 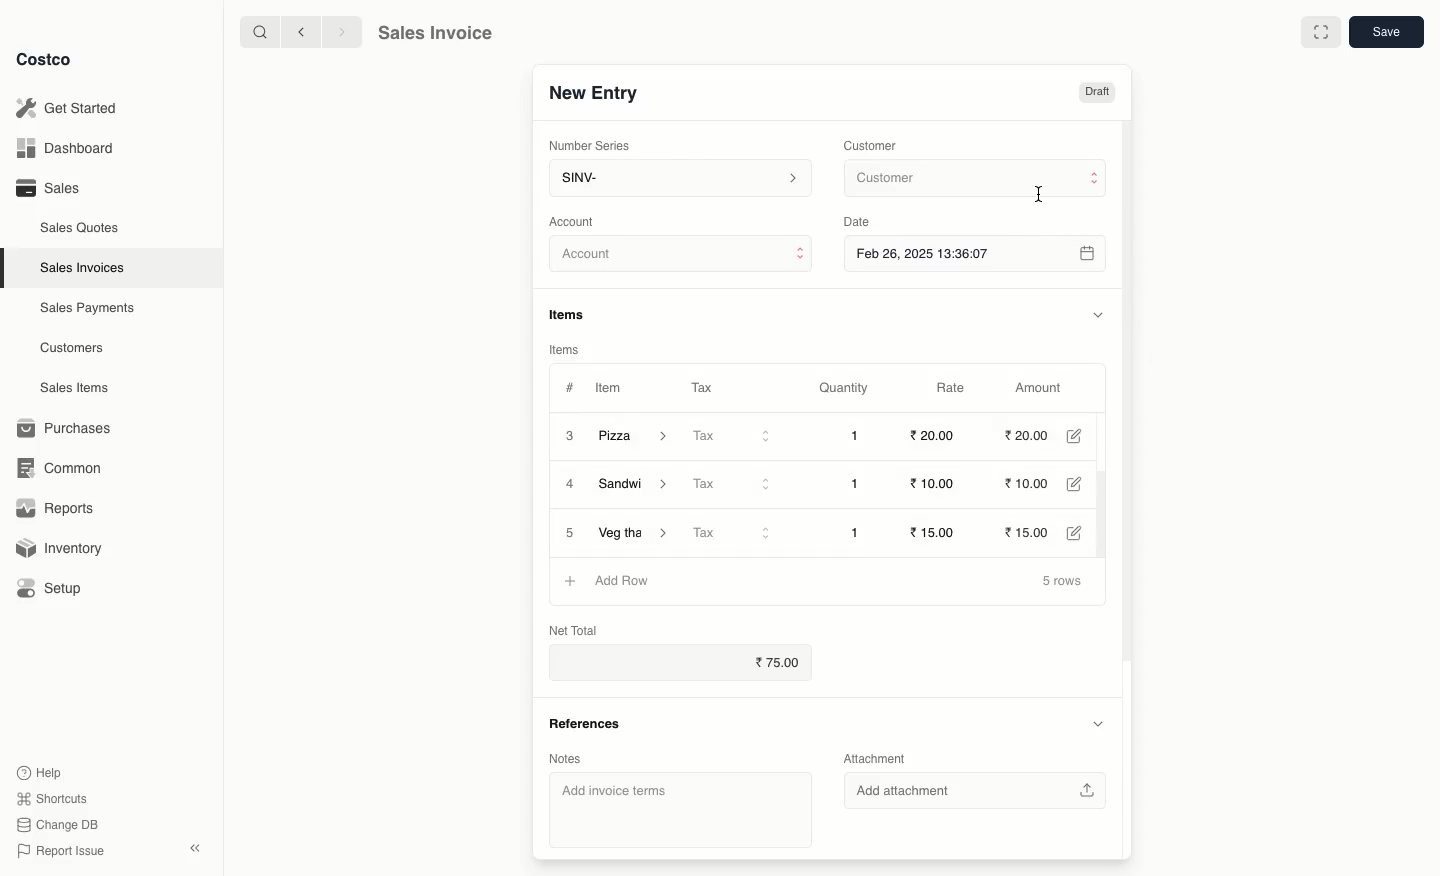 What do you see at coordinates (953, 388) in the screenshot?
I see `Rate` at bounding box center [953, 388].